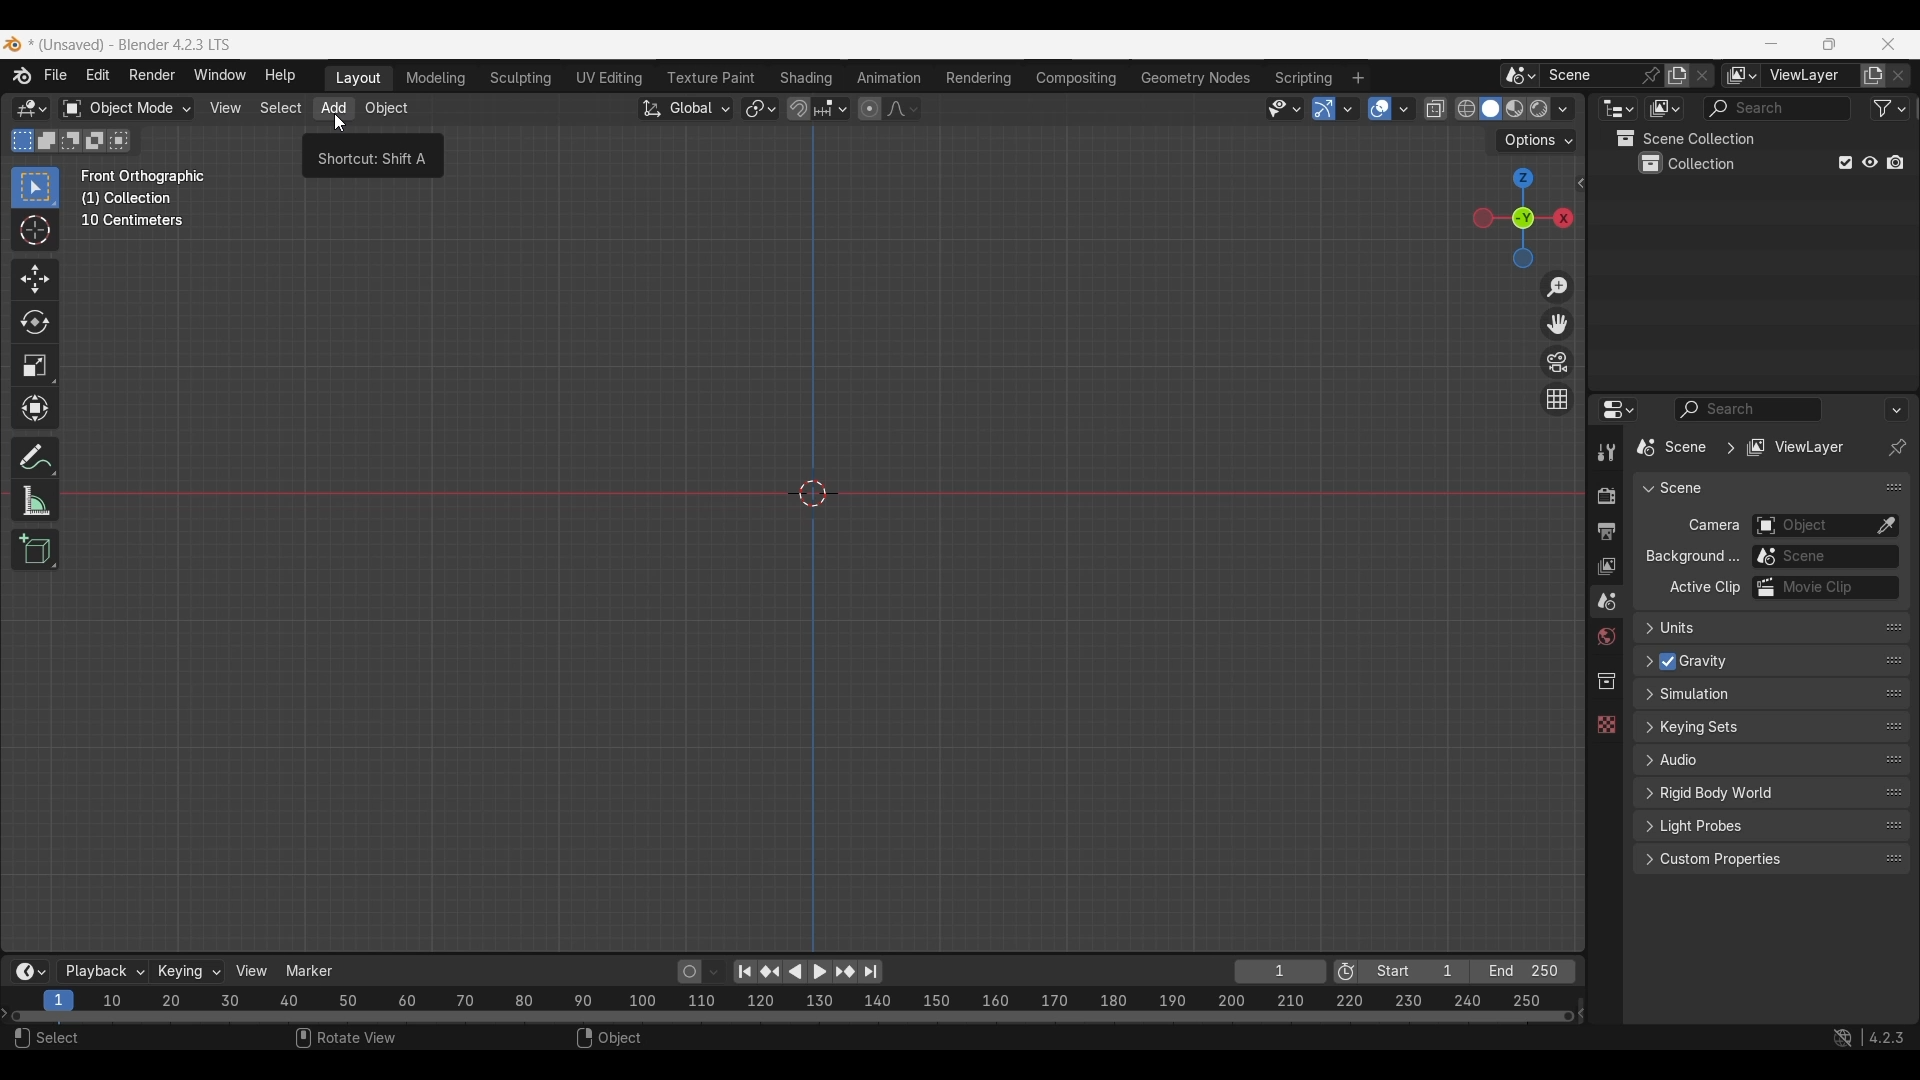 The image size is (1920, 1080). Describe the element at coordinates (1467, 109) in the screenshot. I see `Viewport shading, wireframe` at that location.